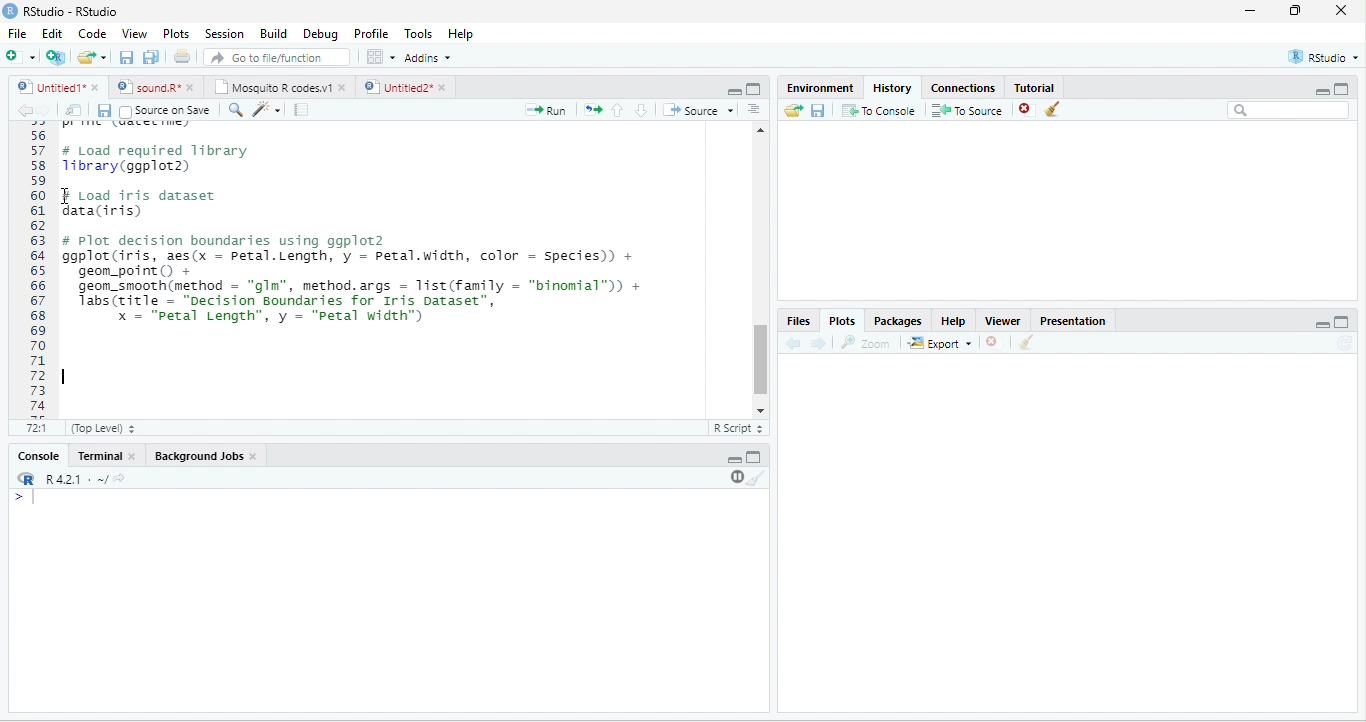  I want to click on logo, so click(9, 11).